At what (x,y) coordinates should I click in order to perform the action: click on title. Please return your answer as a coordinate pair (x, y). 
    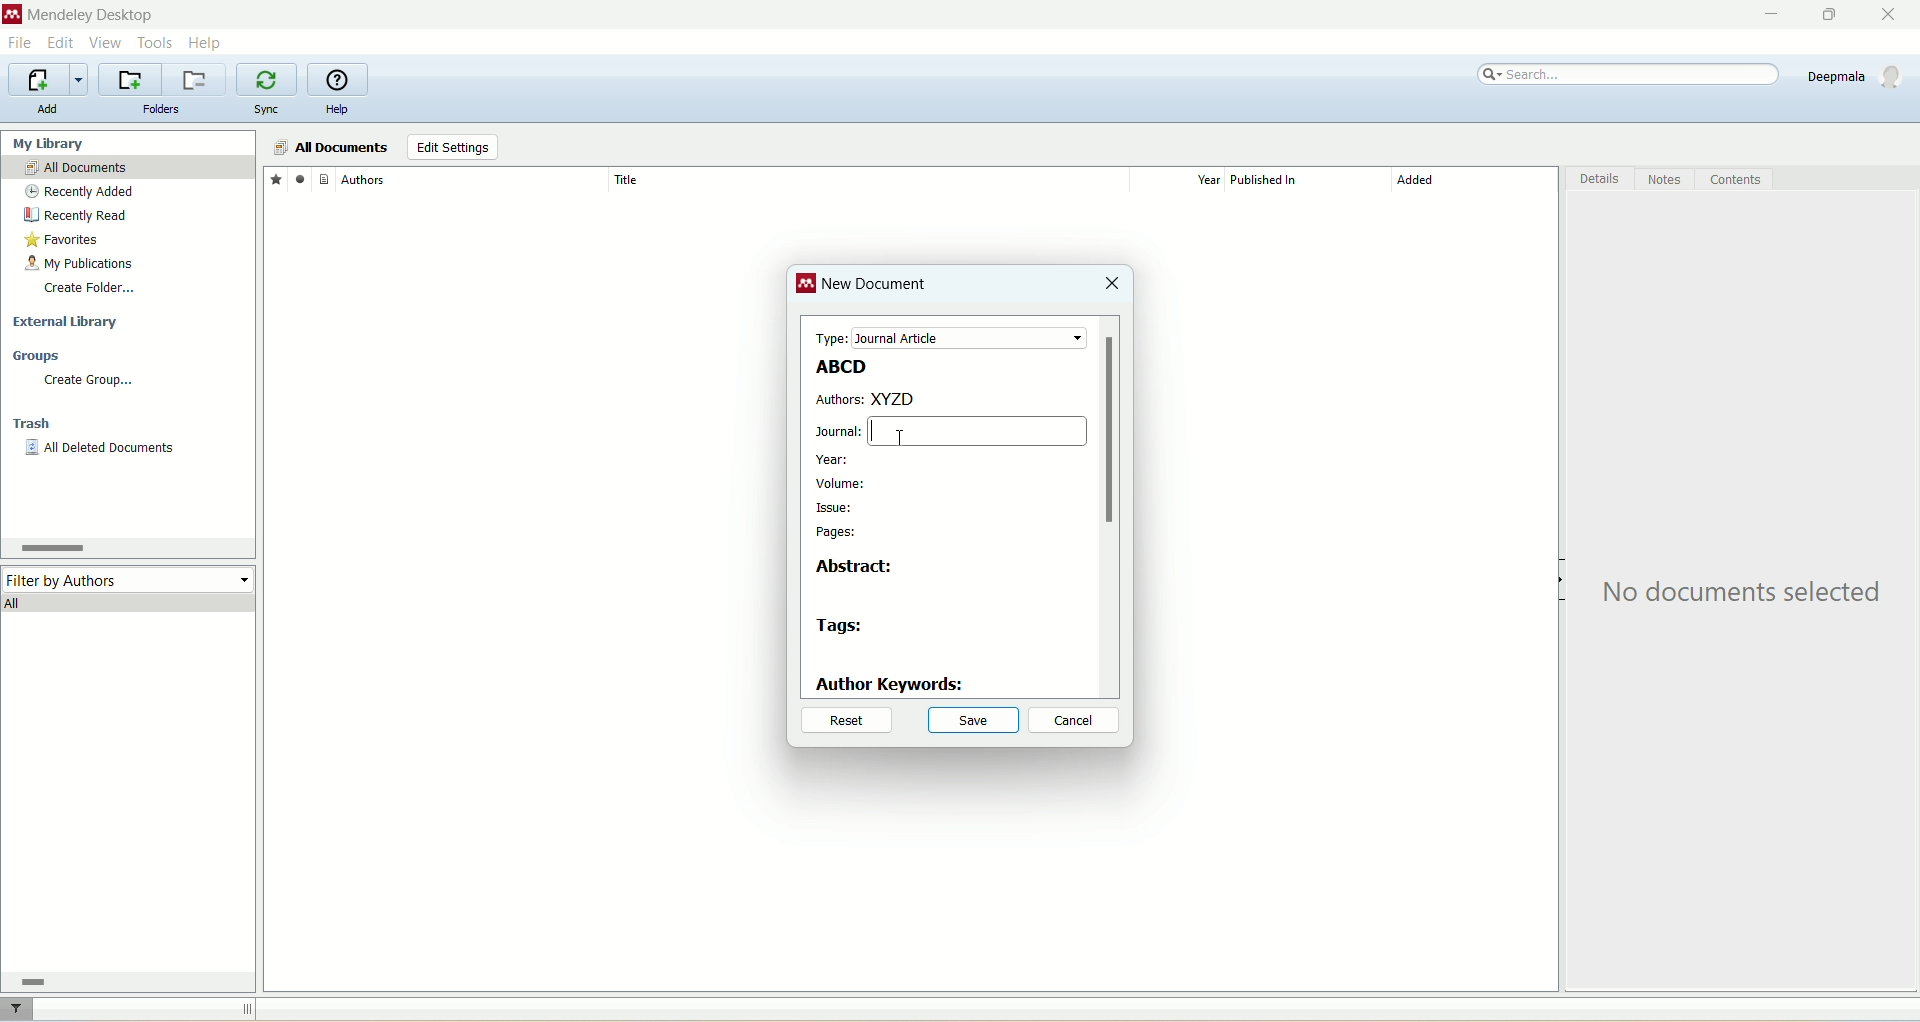
    Looking at the image, I should click on (867, 179).